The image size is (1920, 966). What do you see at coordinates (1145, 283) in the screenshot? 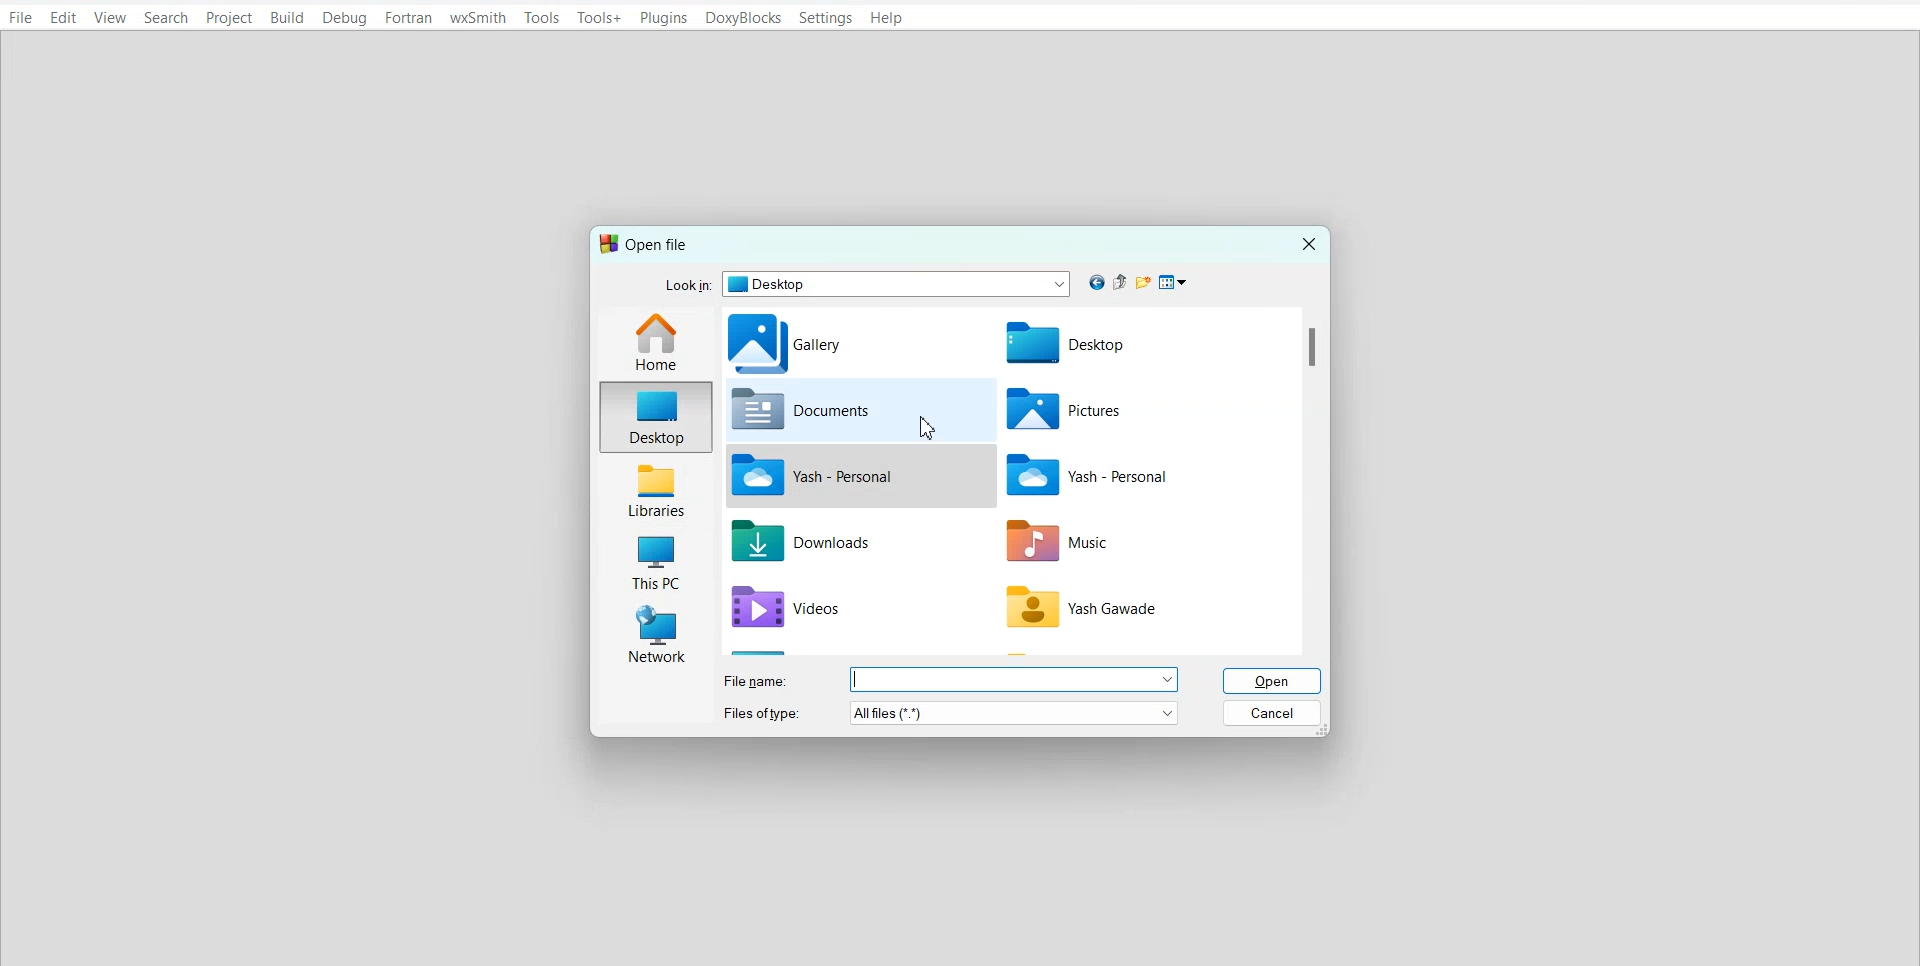
I see `Create new folder` at bounding box center [1145, 283].